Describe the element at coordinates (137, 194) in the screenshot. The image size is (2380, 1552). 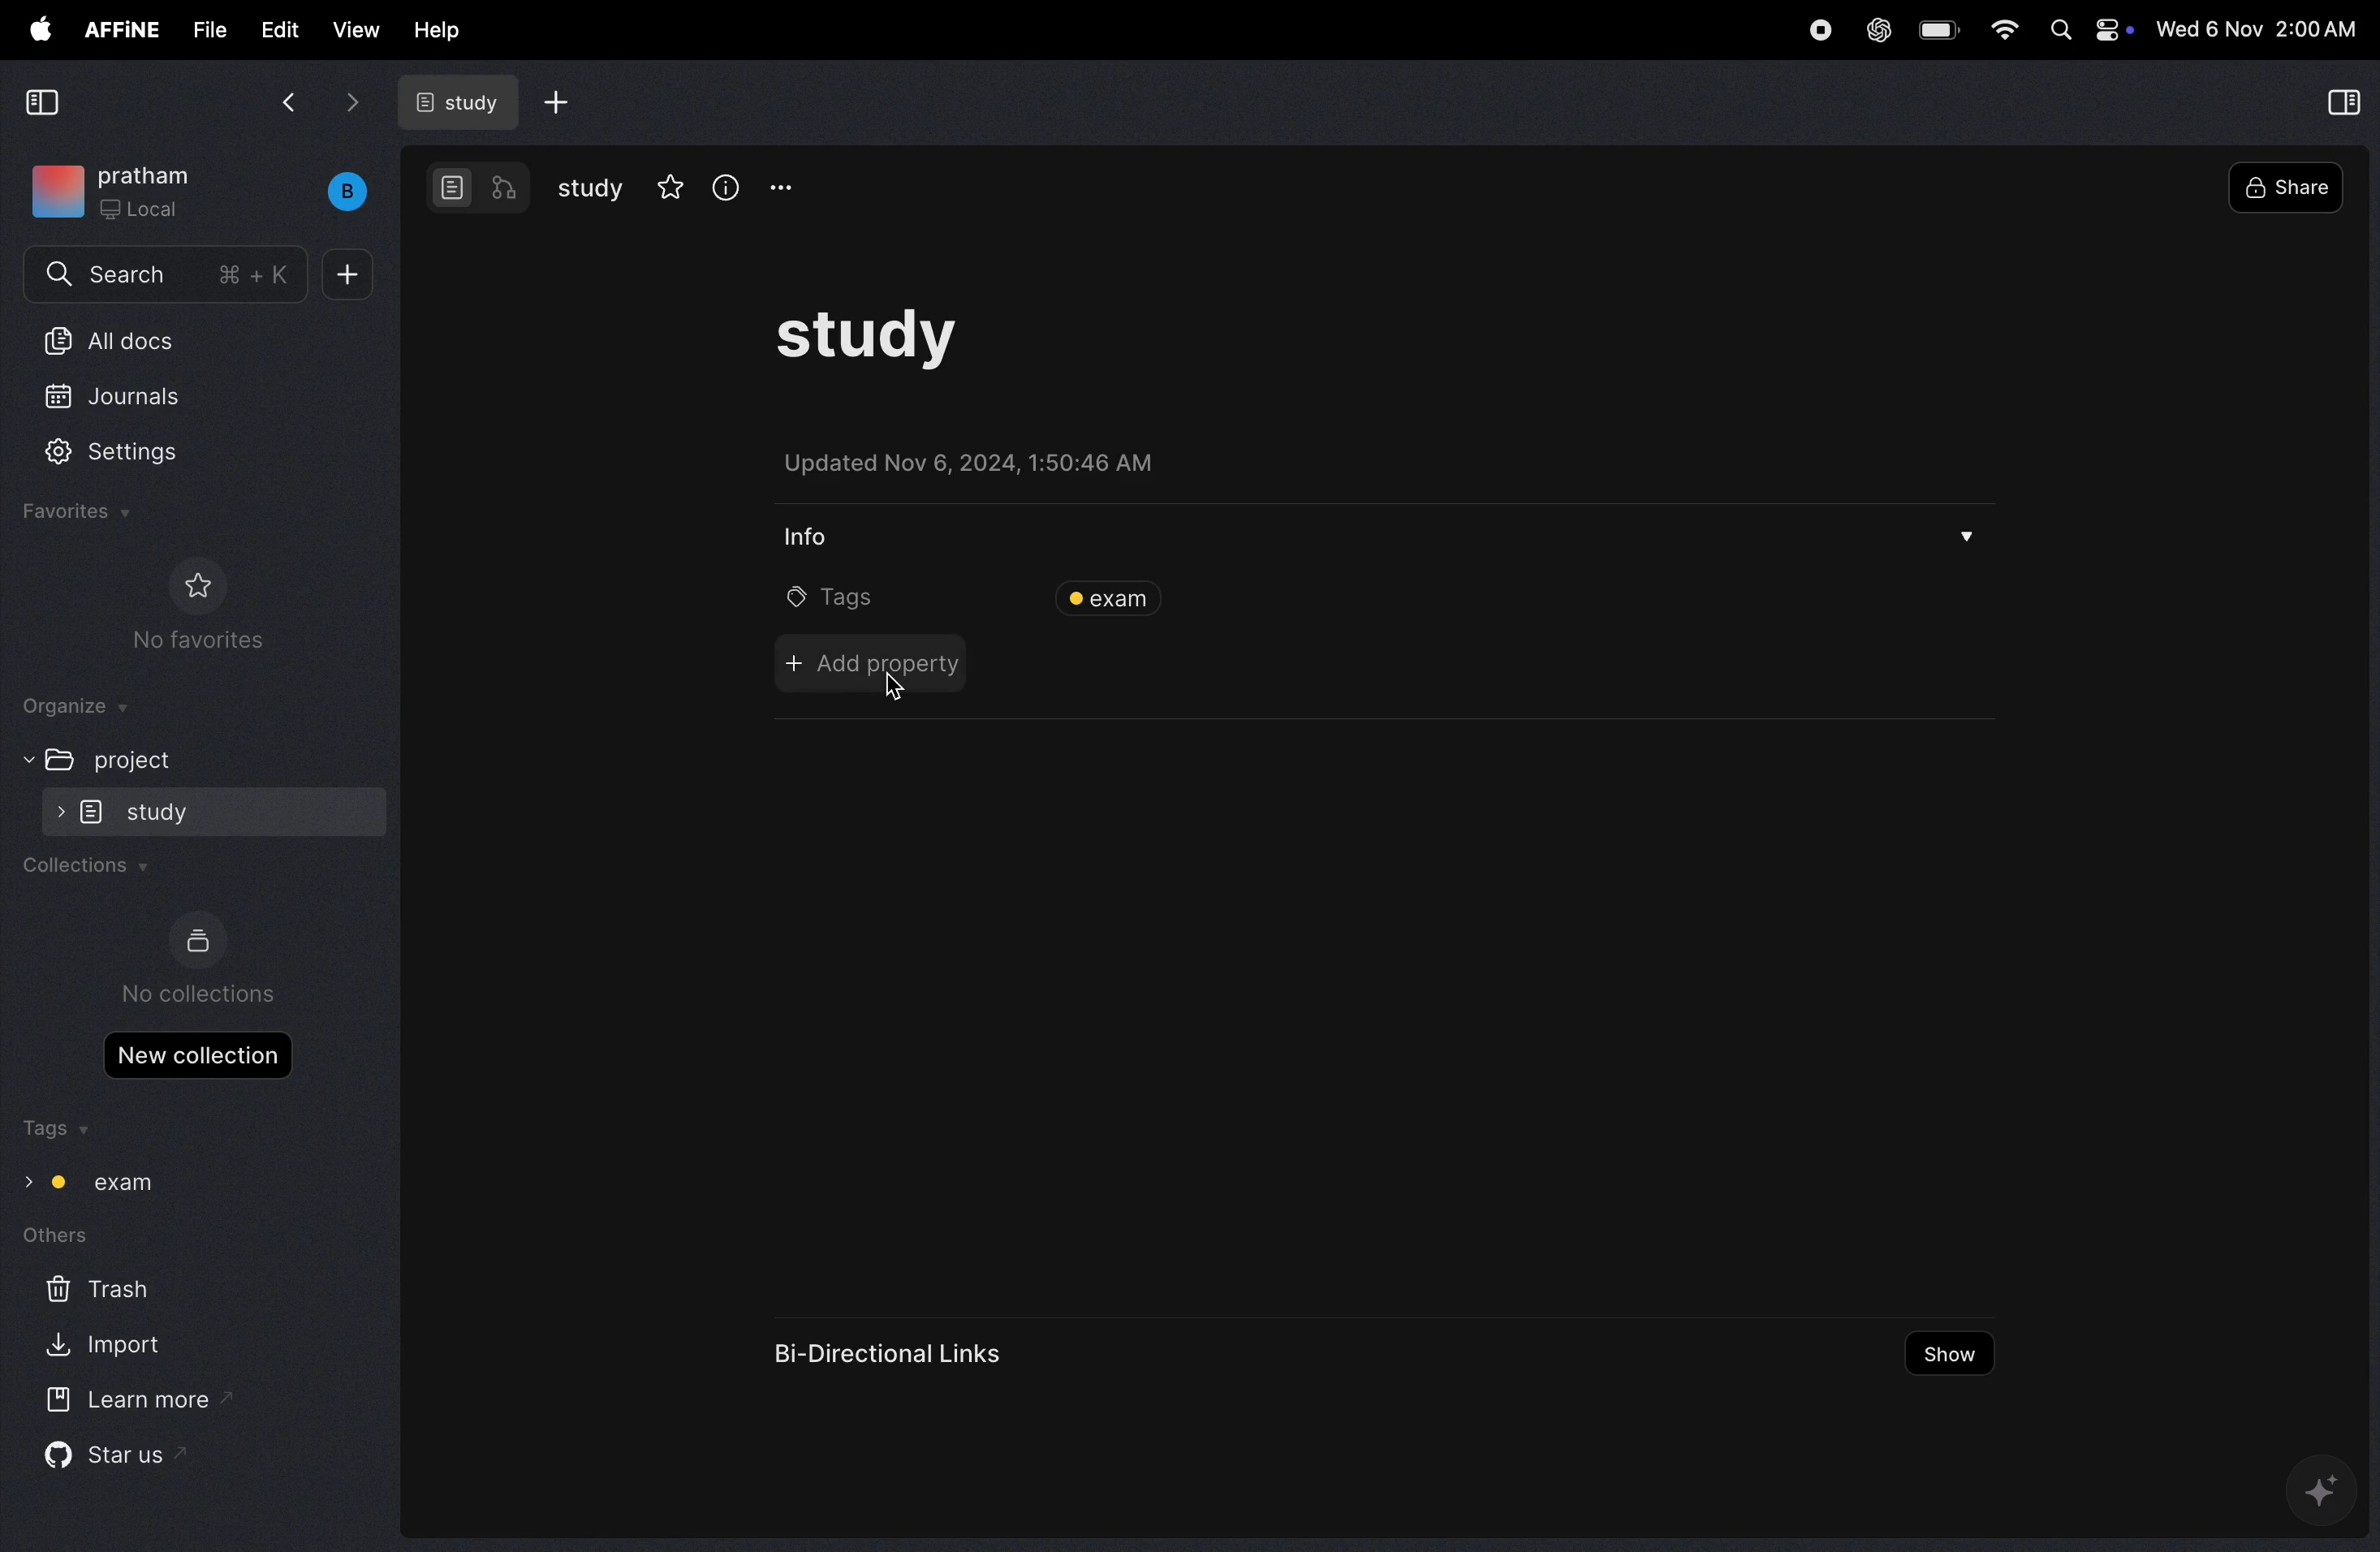
I see `workspace` at that location.